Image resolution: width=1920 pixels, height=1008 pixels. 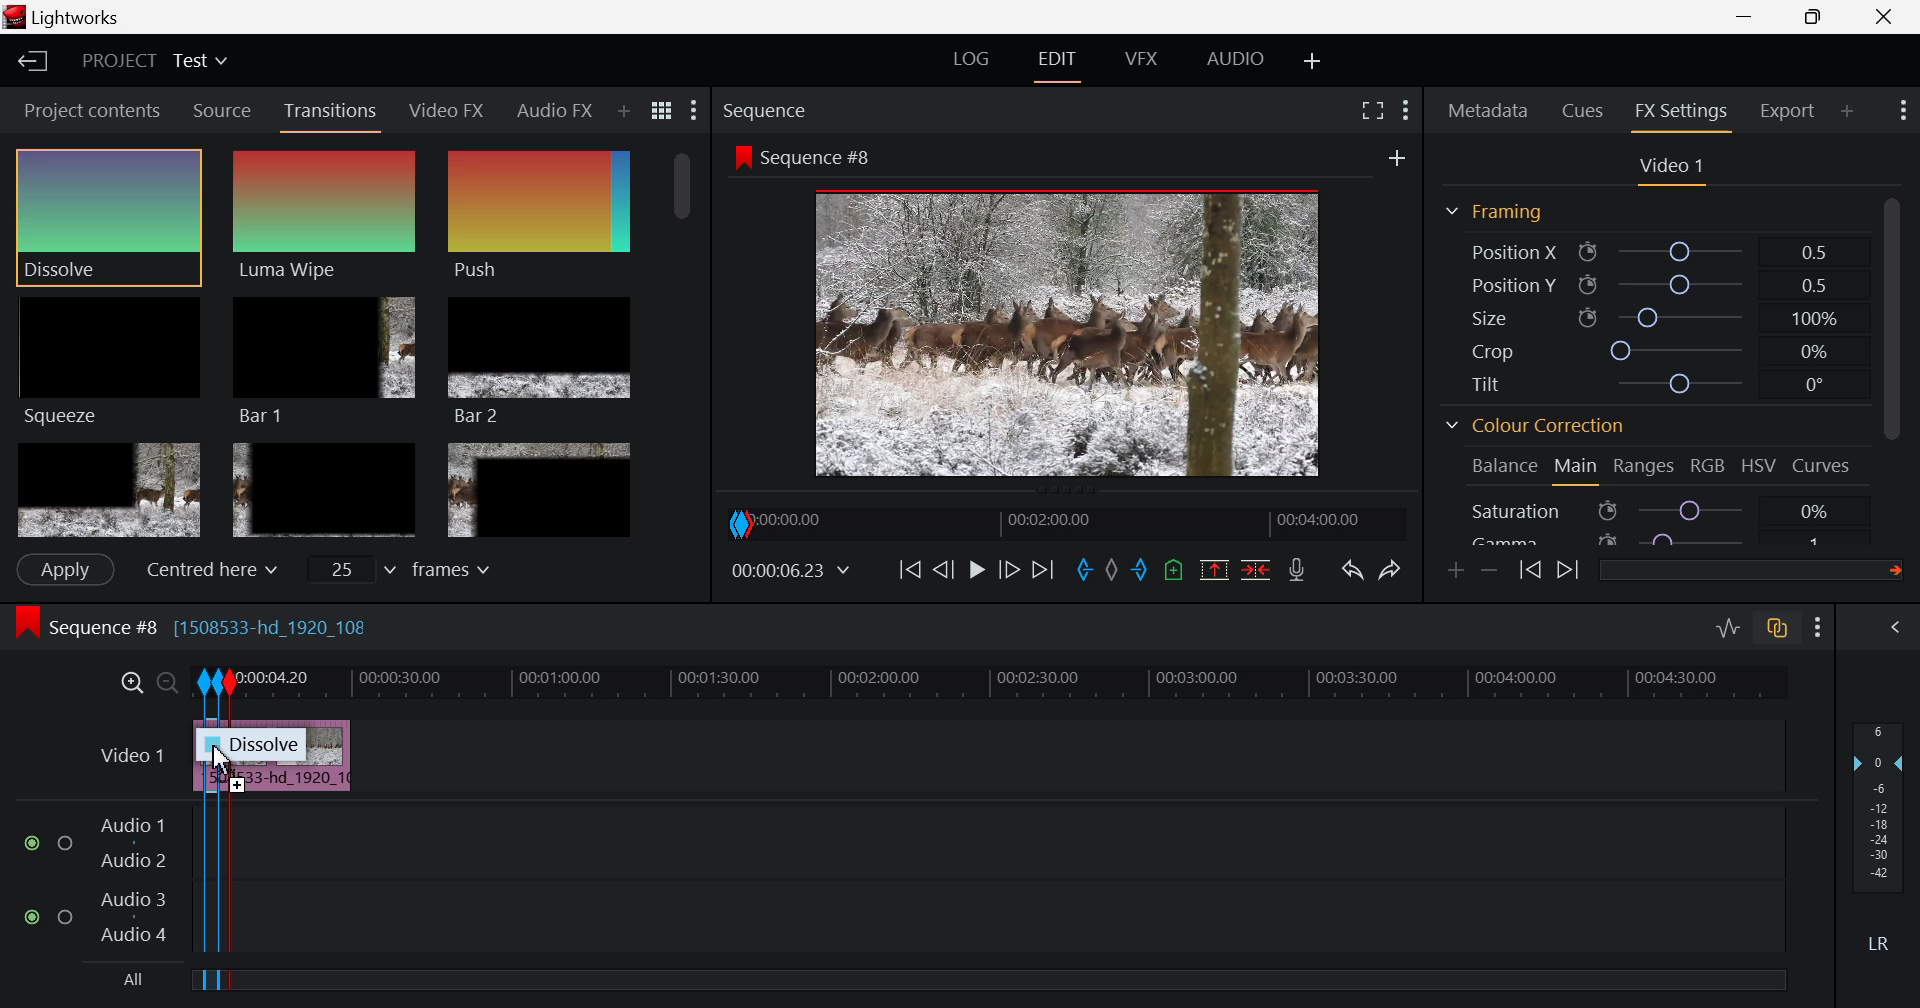 What do you see at coordinates (1061, 59) in the screenshot?
I see `EDIT Tab Open` at bounding box center [1061, 59].